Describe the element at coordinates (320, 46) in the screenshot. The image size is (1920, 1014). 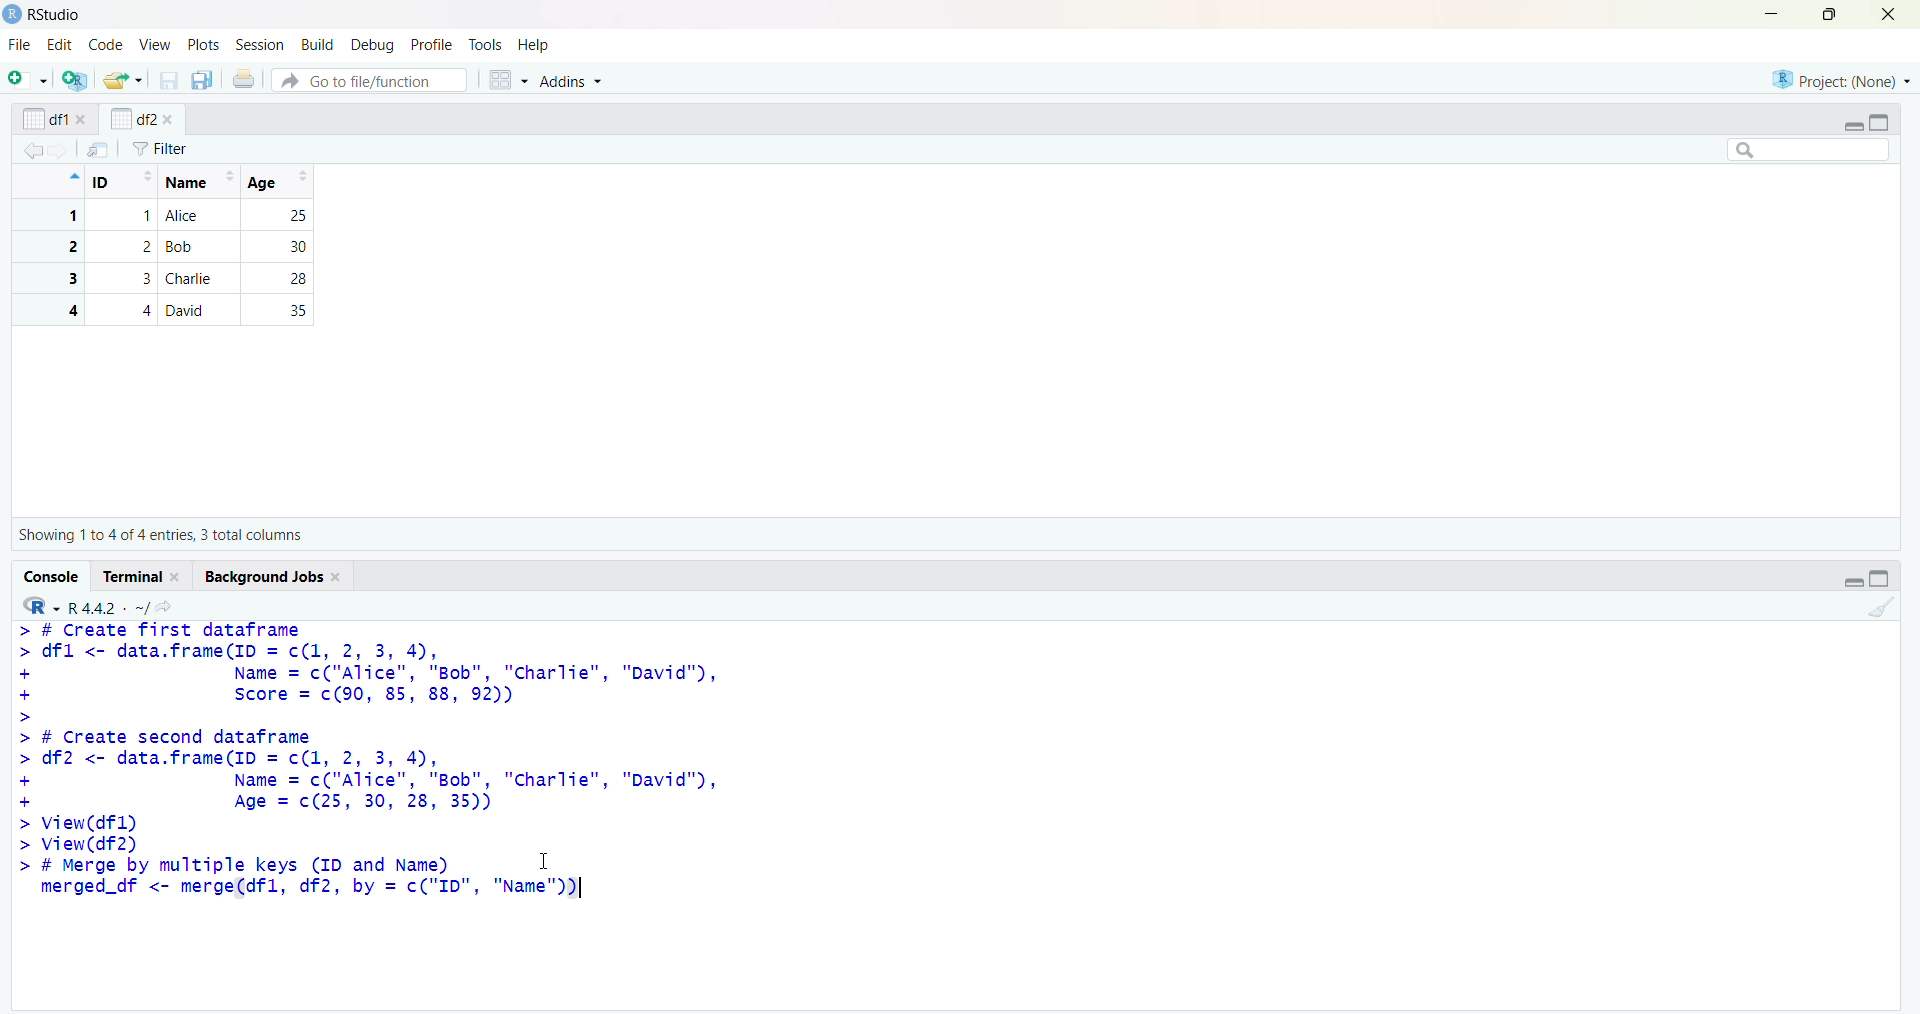
I see `build` at that location.